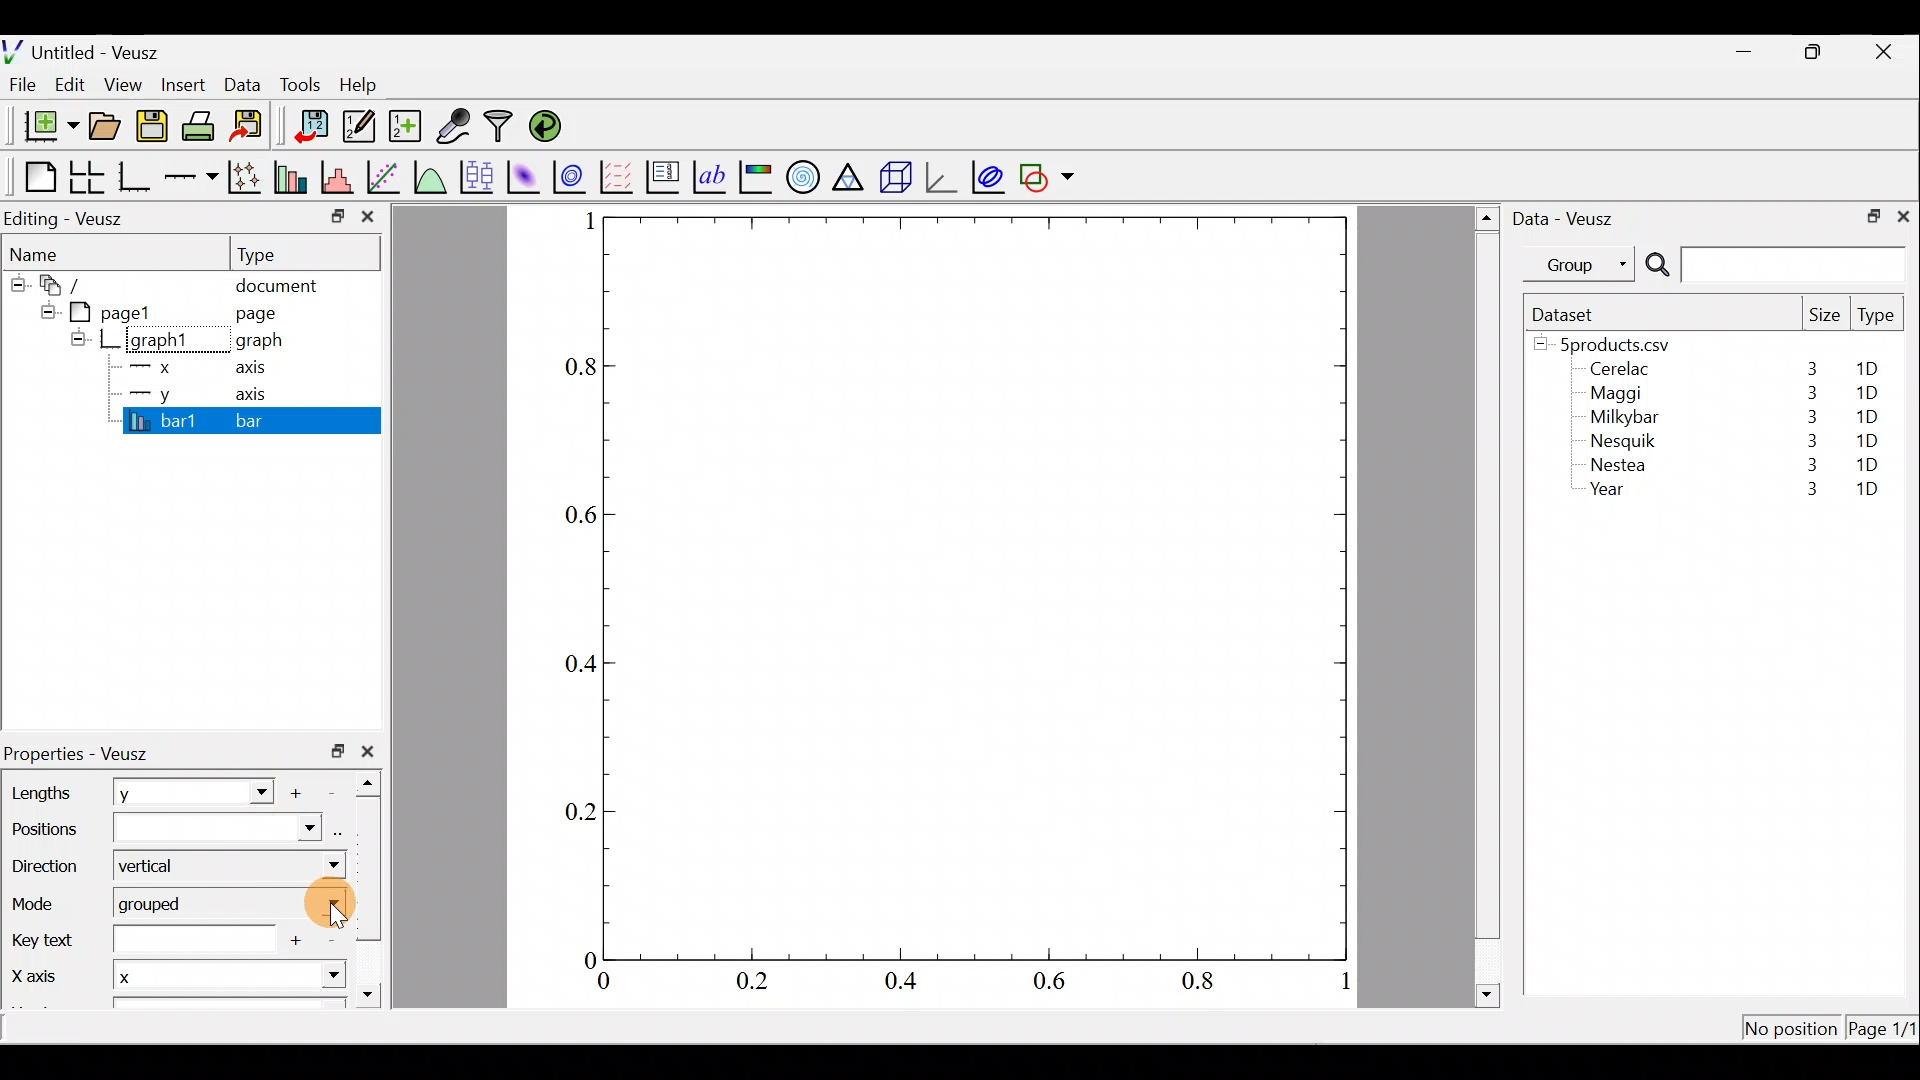 This screenshot has height=1080, width=1920. Describe the element at coordinates (42, 900) in the screenshot. I see `Mode` at that location.